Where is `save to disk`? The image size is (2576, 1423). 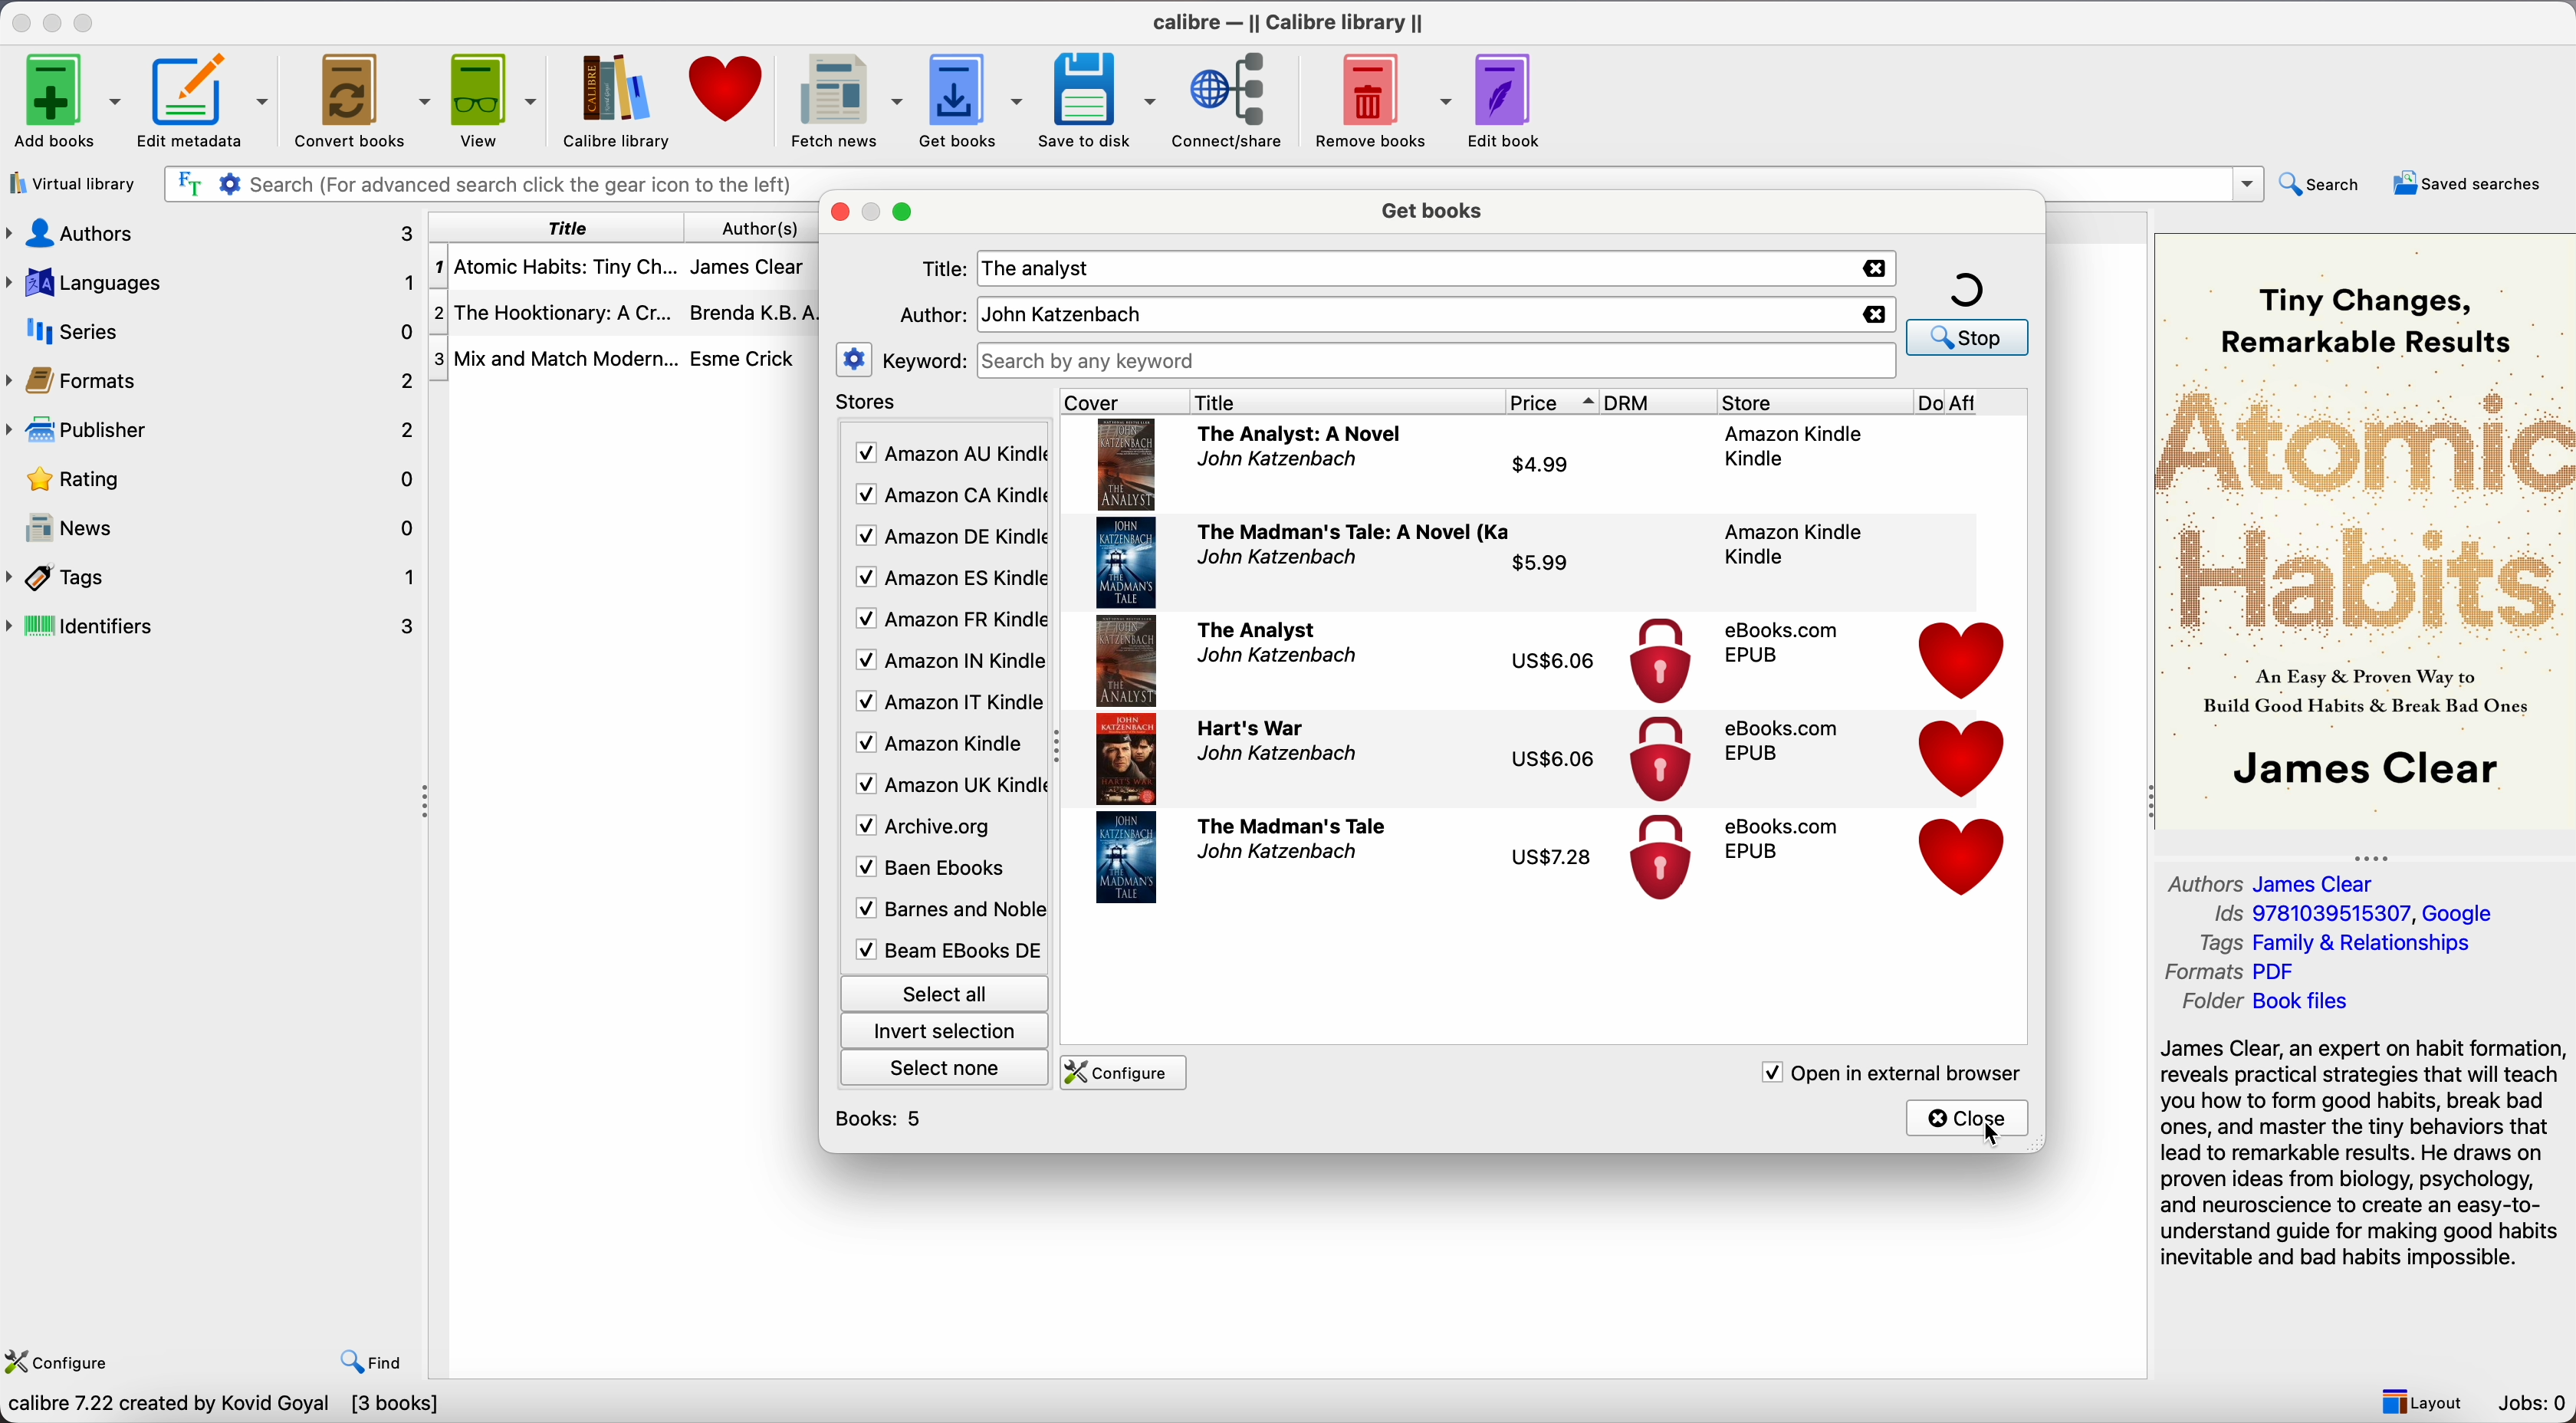 save to disk is located at coordinates (1096, 99).